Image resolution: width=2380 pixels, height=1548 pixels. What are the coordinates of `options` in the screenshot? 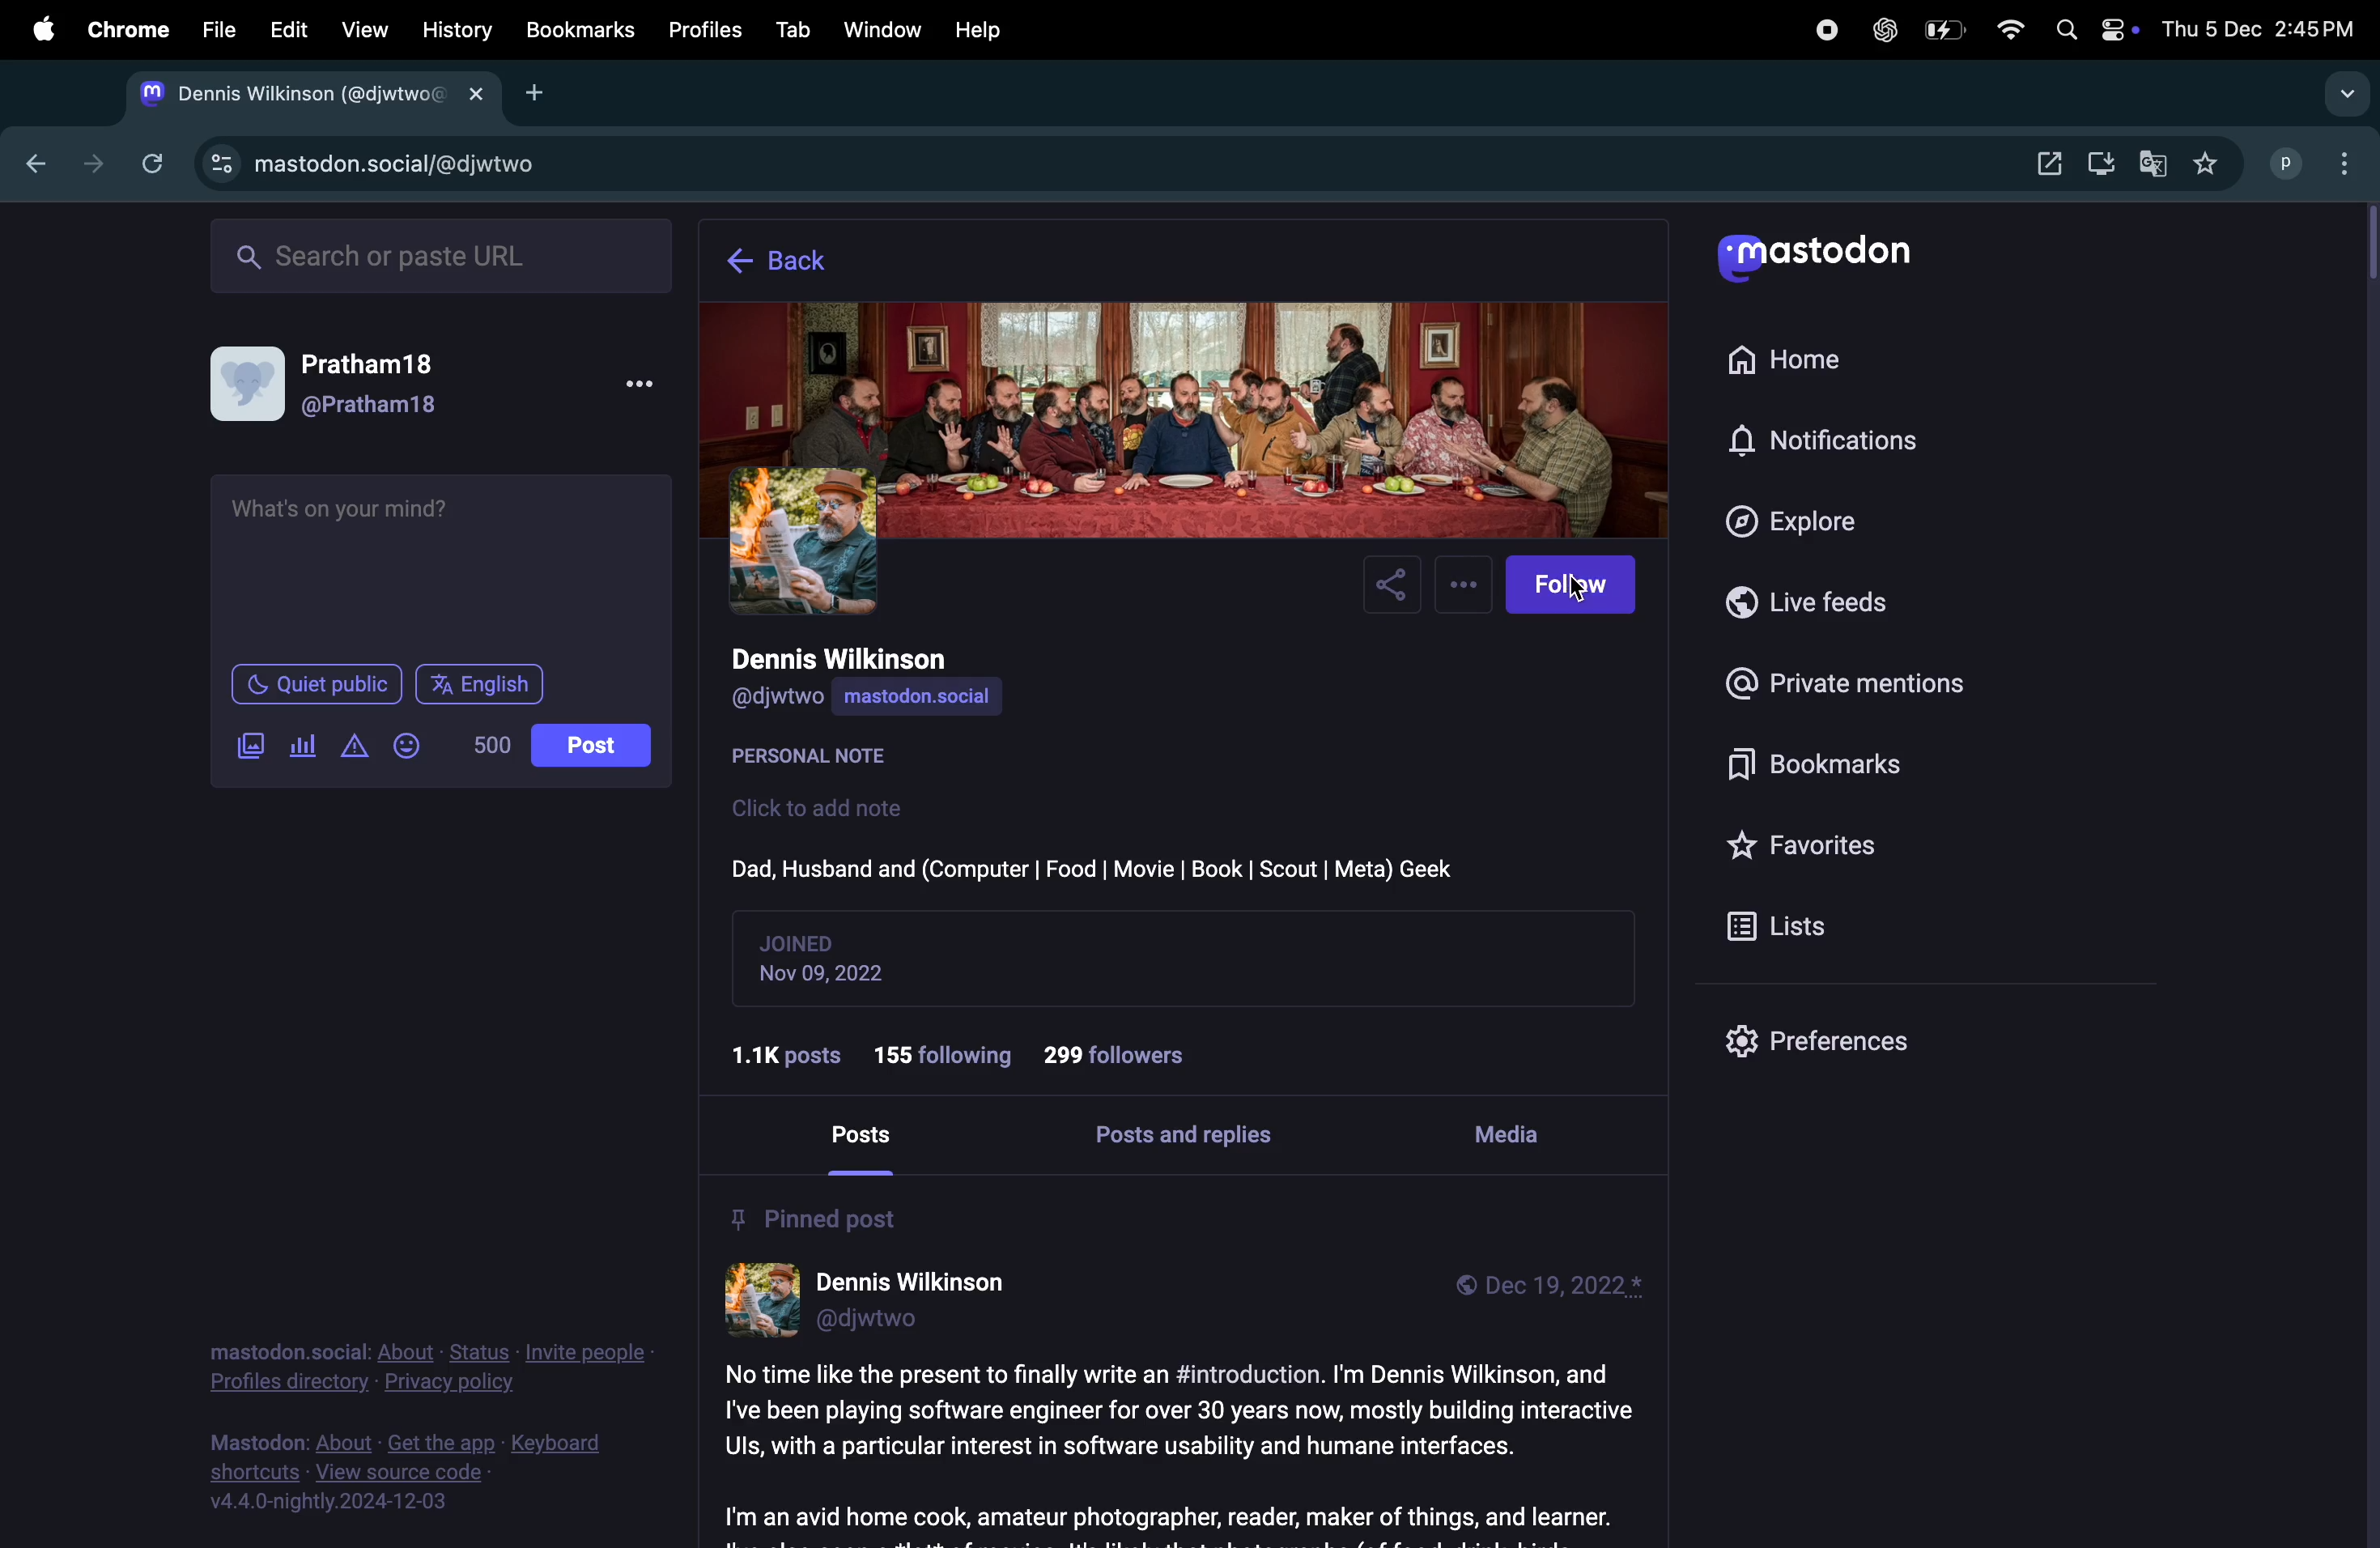 It's located at (639, 382).